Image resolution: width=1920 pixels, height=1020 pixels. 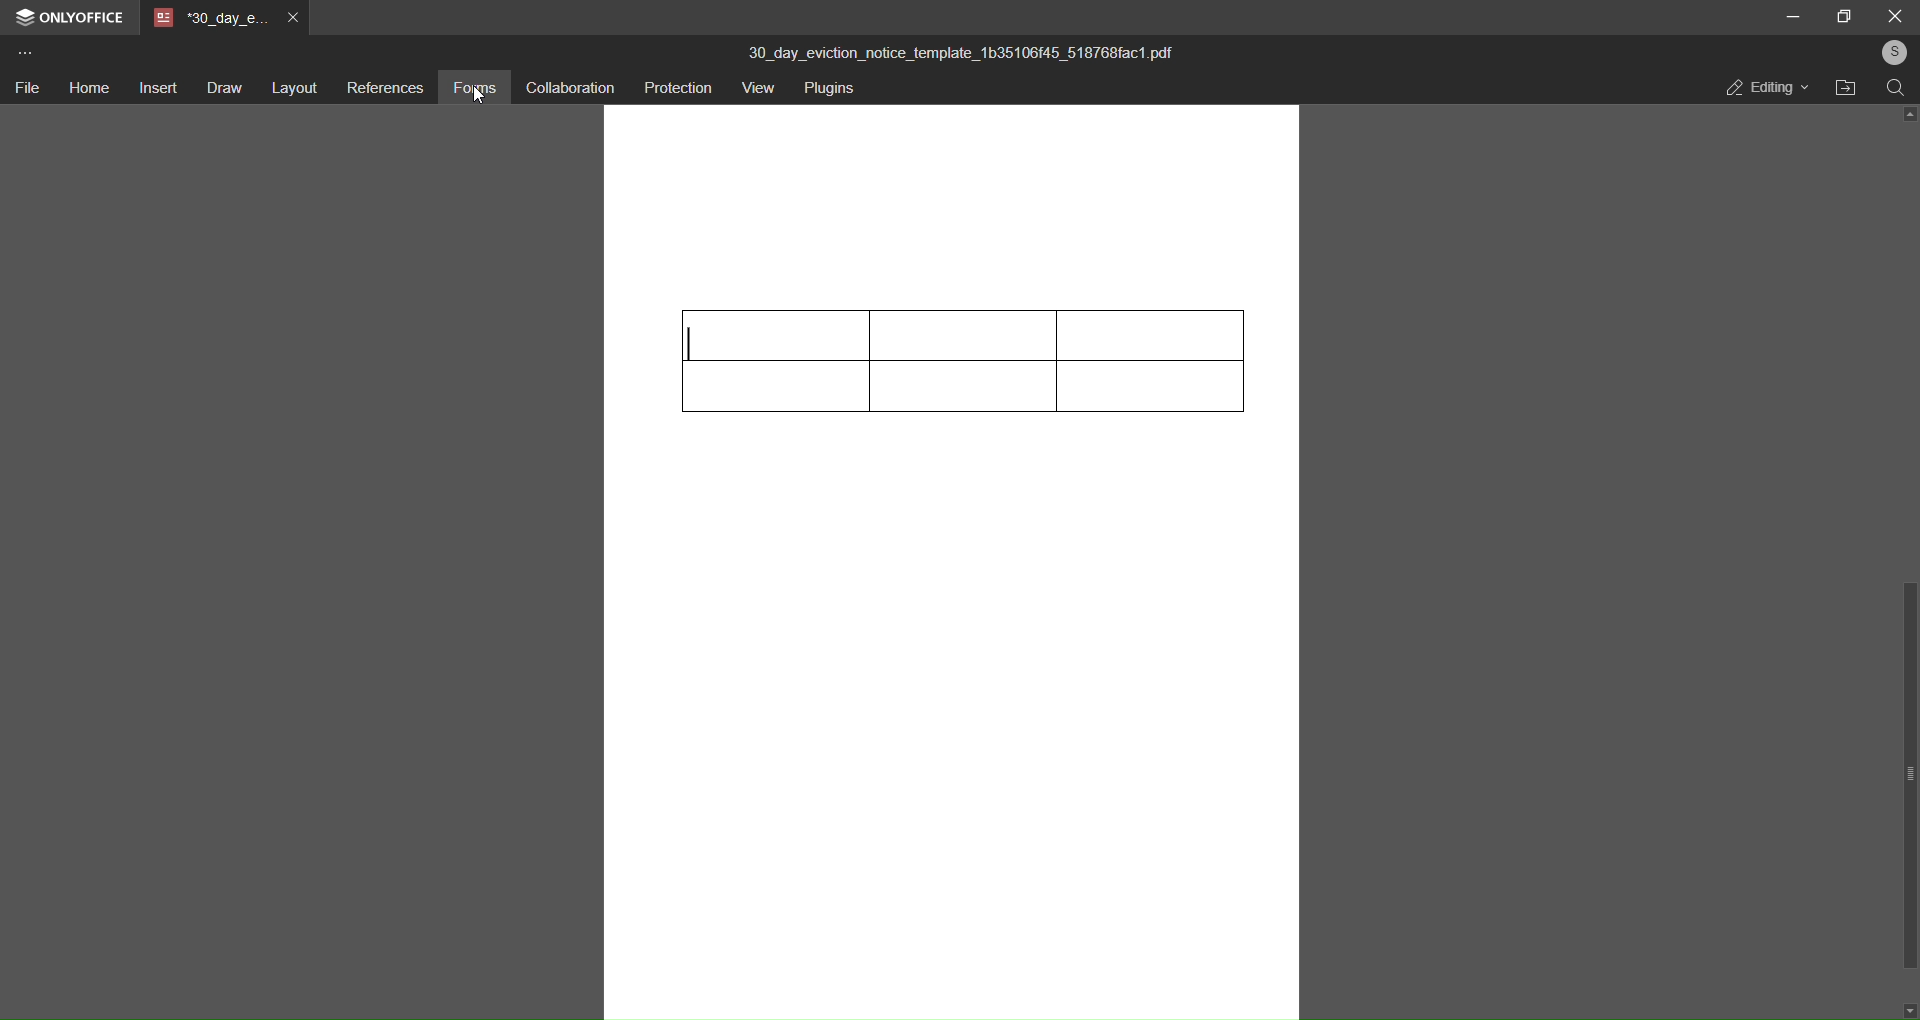 What do you see at coordinates (676, 91) in the screenshot?
I see `protection` at bounding box center [676, 91].